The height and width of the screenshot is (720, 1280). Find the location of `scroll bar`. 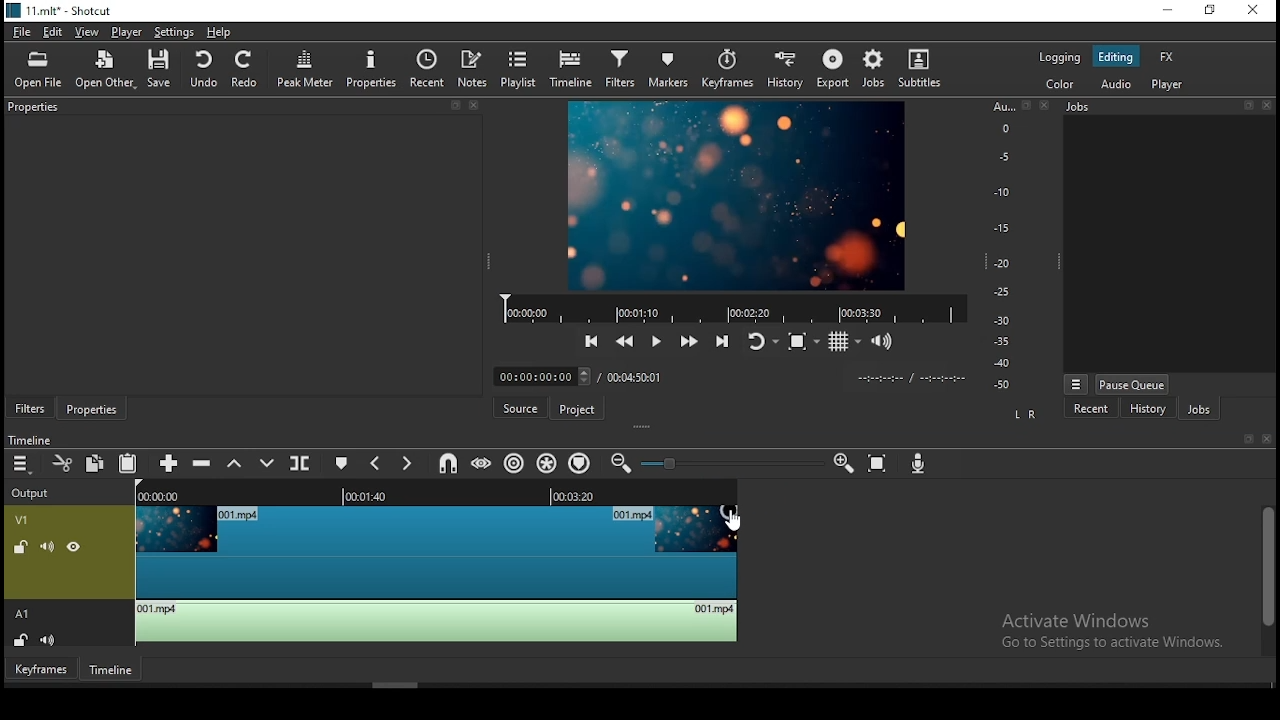

scroll bar is located at coordinates (1265, 576).